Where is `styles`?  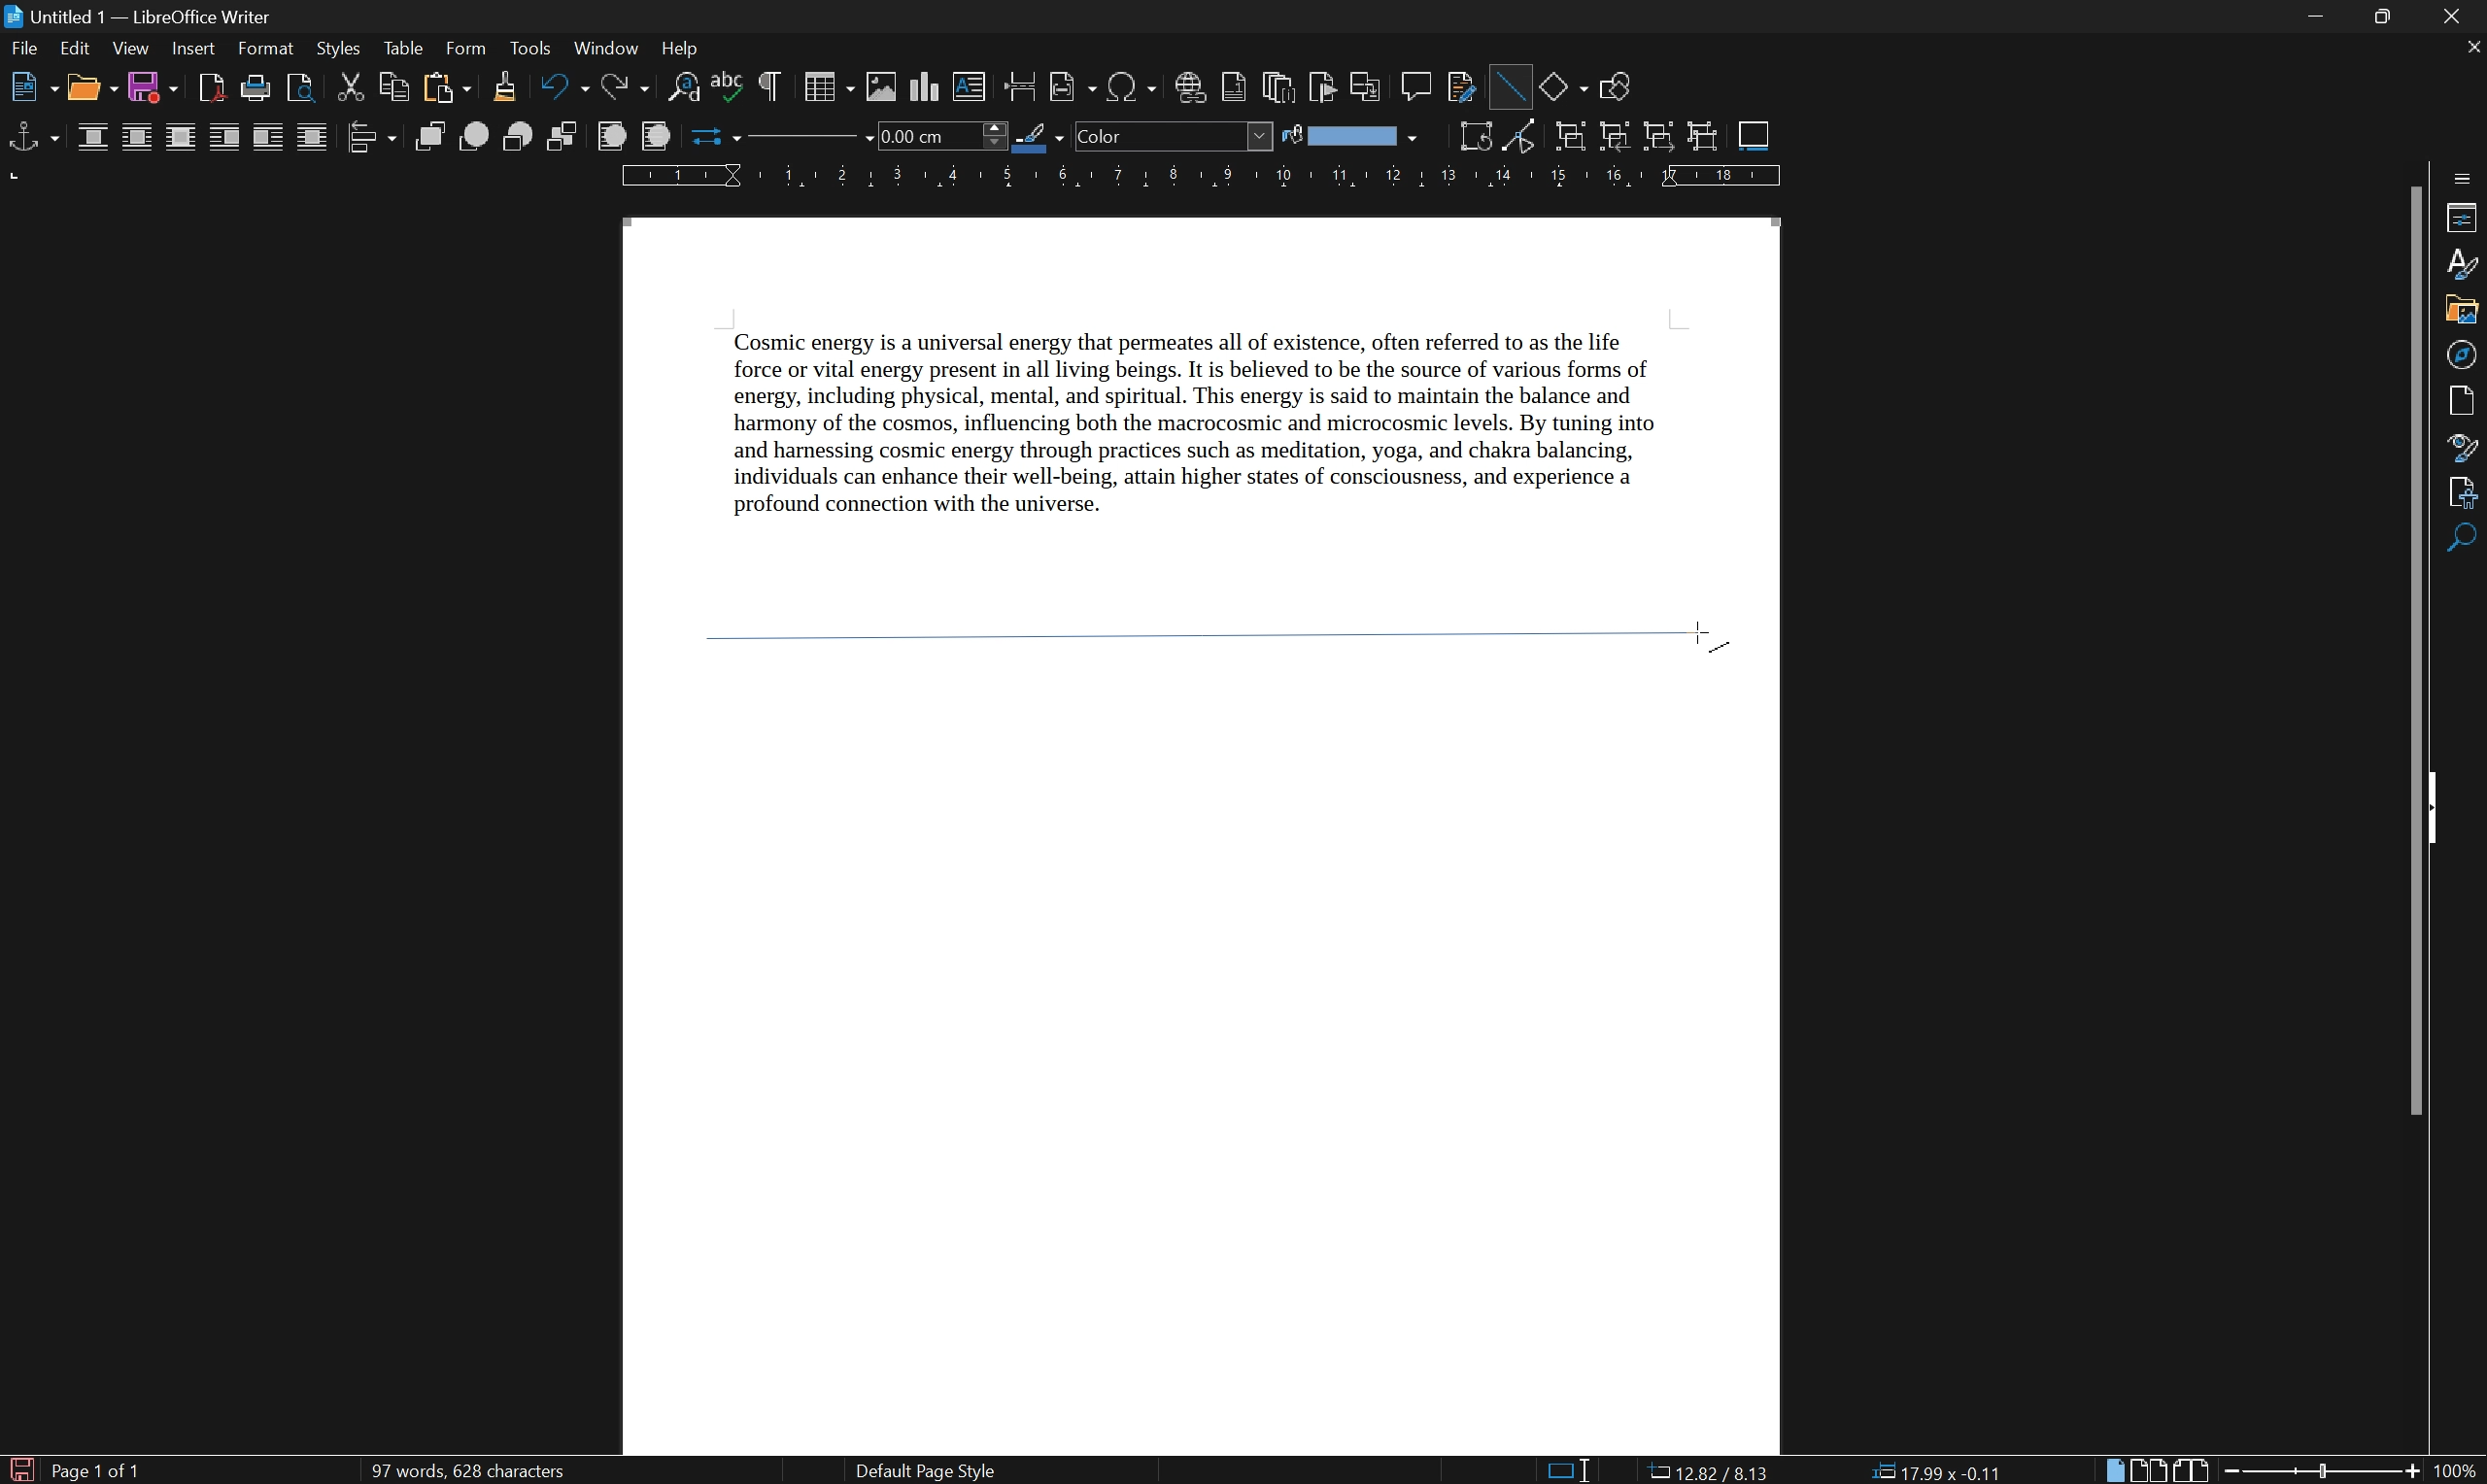
styles is located at coordinates (2462, 264).